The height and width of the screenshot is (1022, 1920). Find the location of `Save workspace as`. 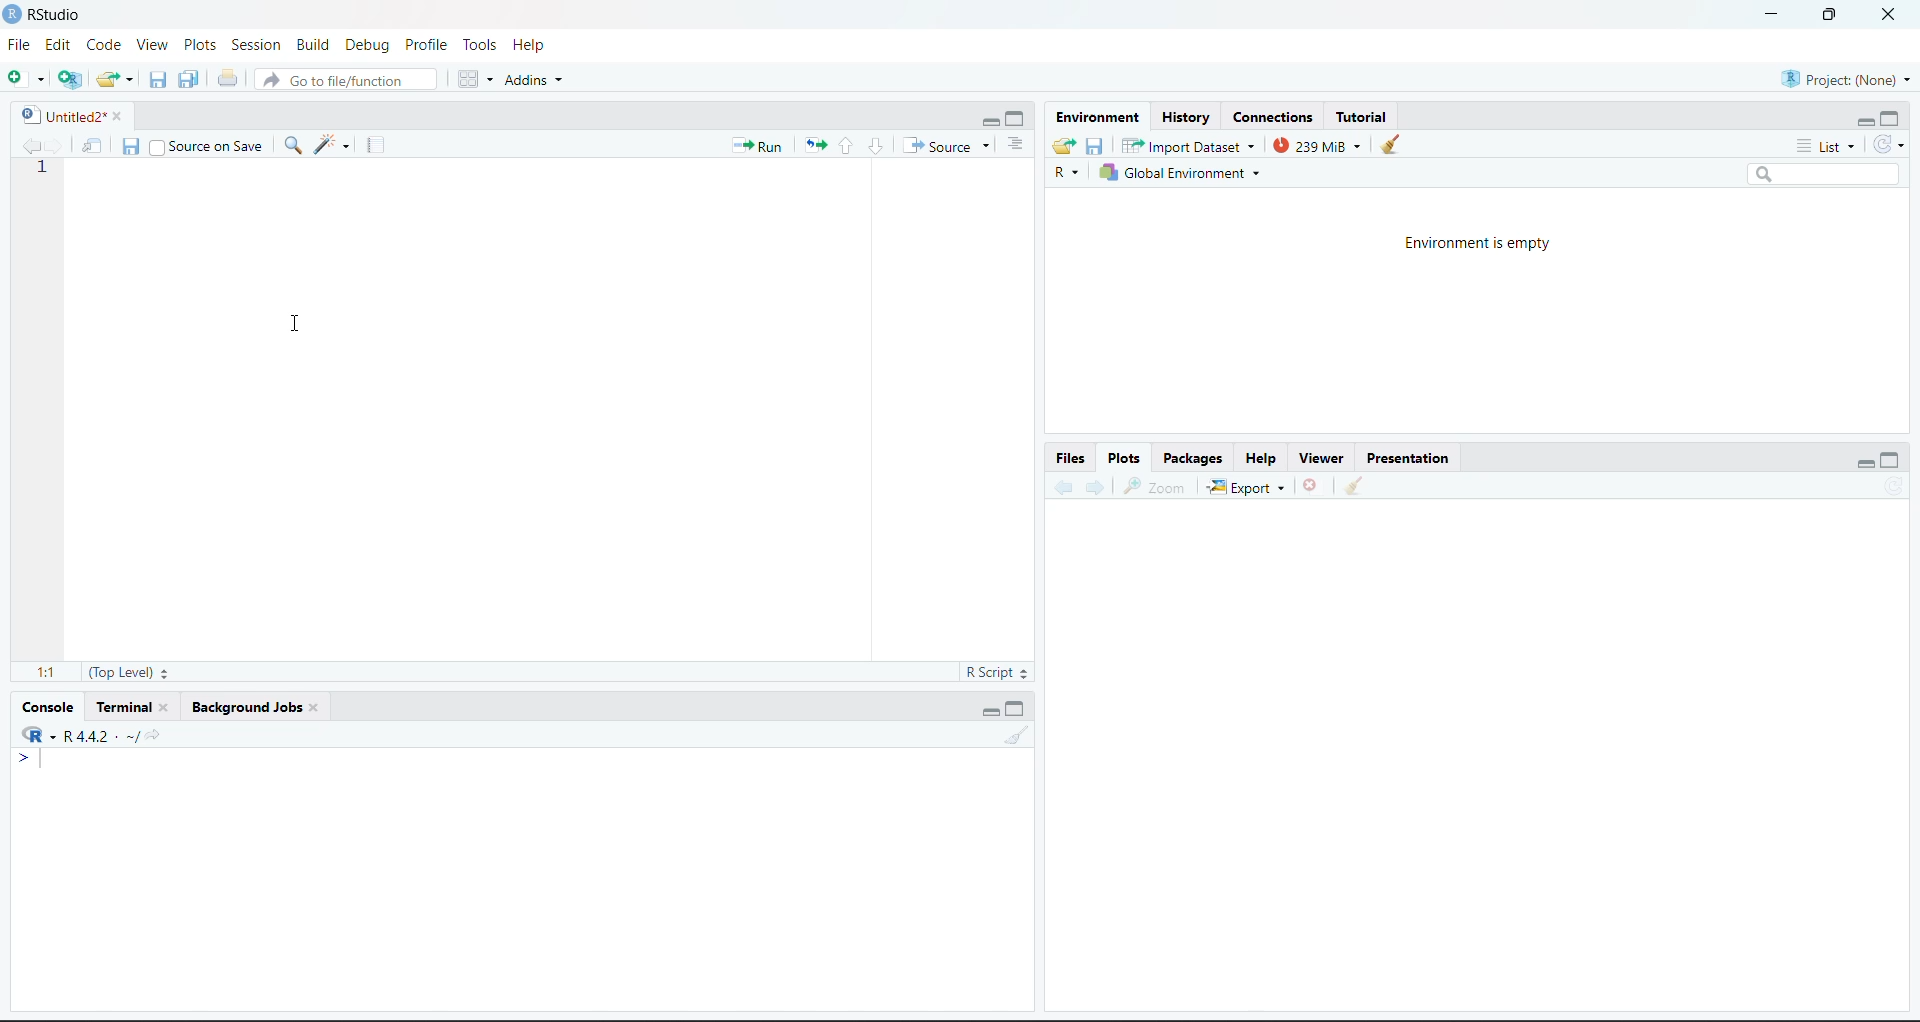

Save workspace as is located at coordinates (1096, 148).